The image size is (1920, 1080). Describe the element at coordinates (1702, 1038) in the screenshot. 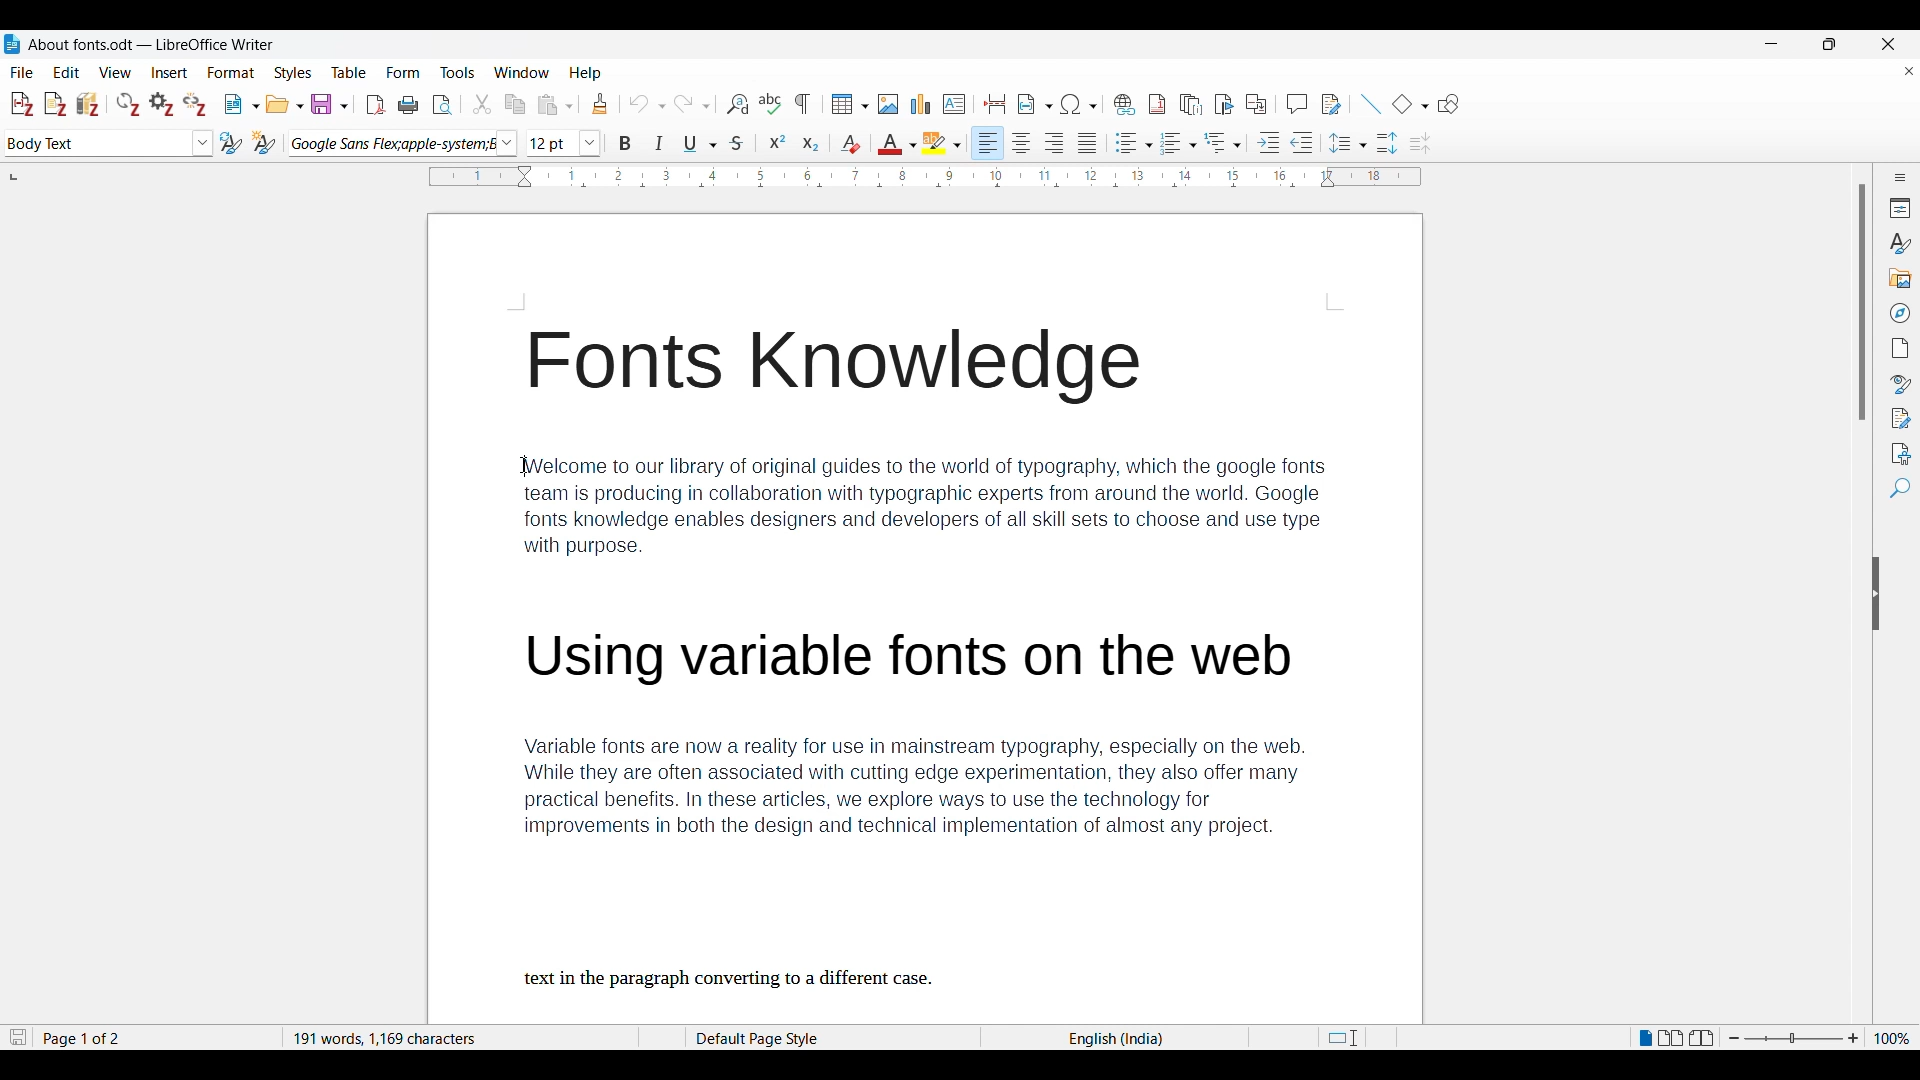

I see `Book view` at that location.